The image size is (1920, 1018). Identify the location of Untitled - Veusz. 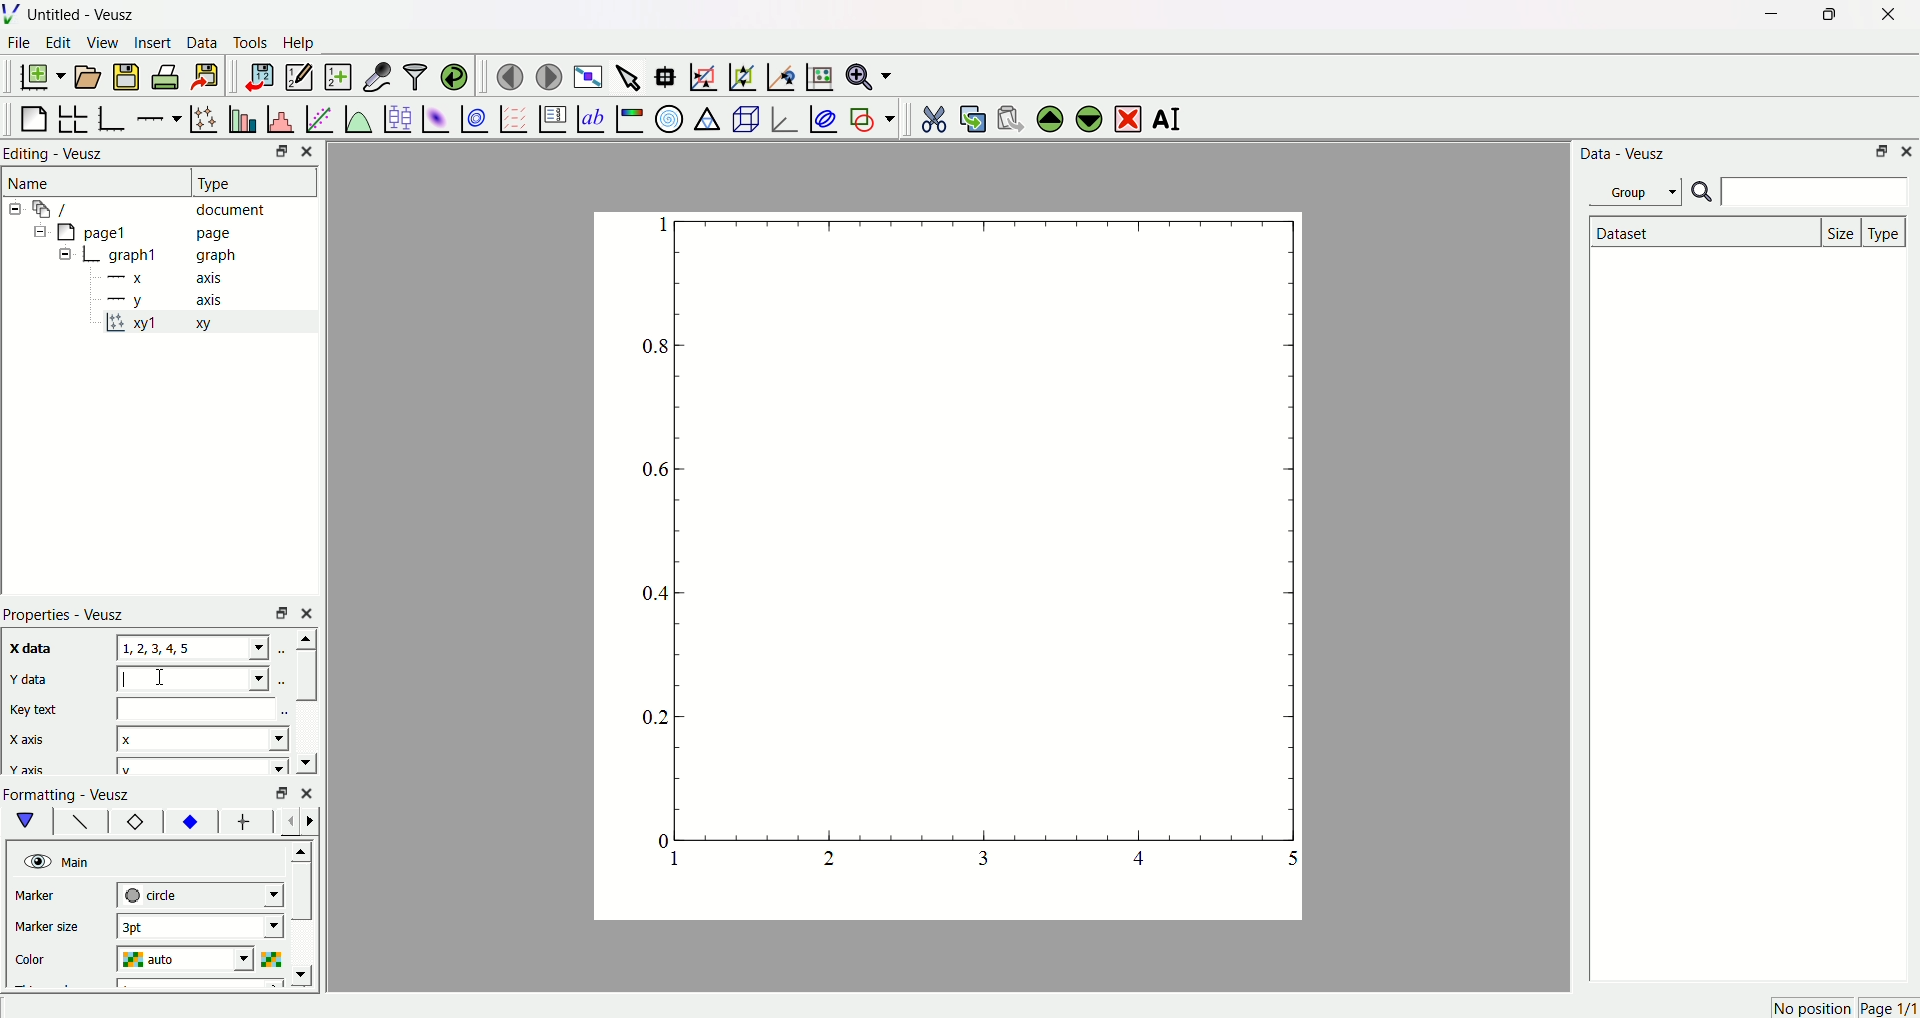
(85, 16).